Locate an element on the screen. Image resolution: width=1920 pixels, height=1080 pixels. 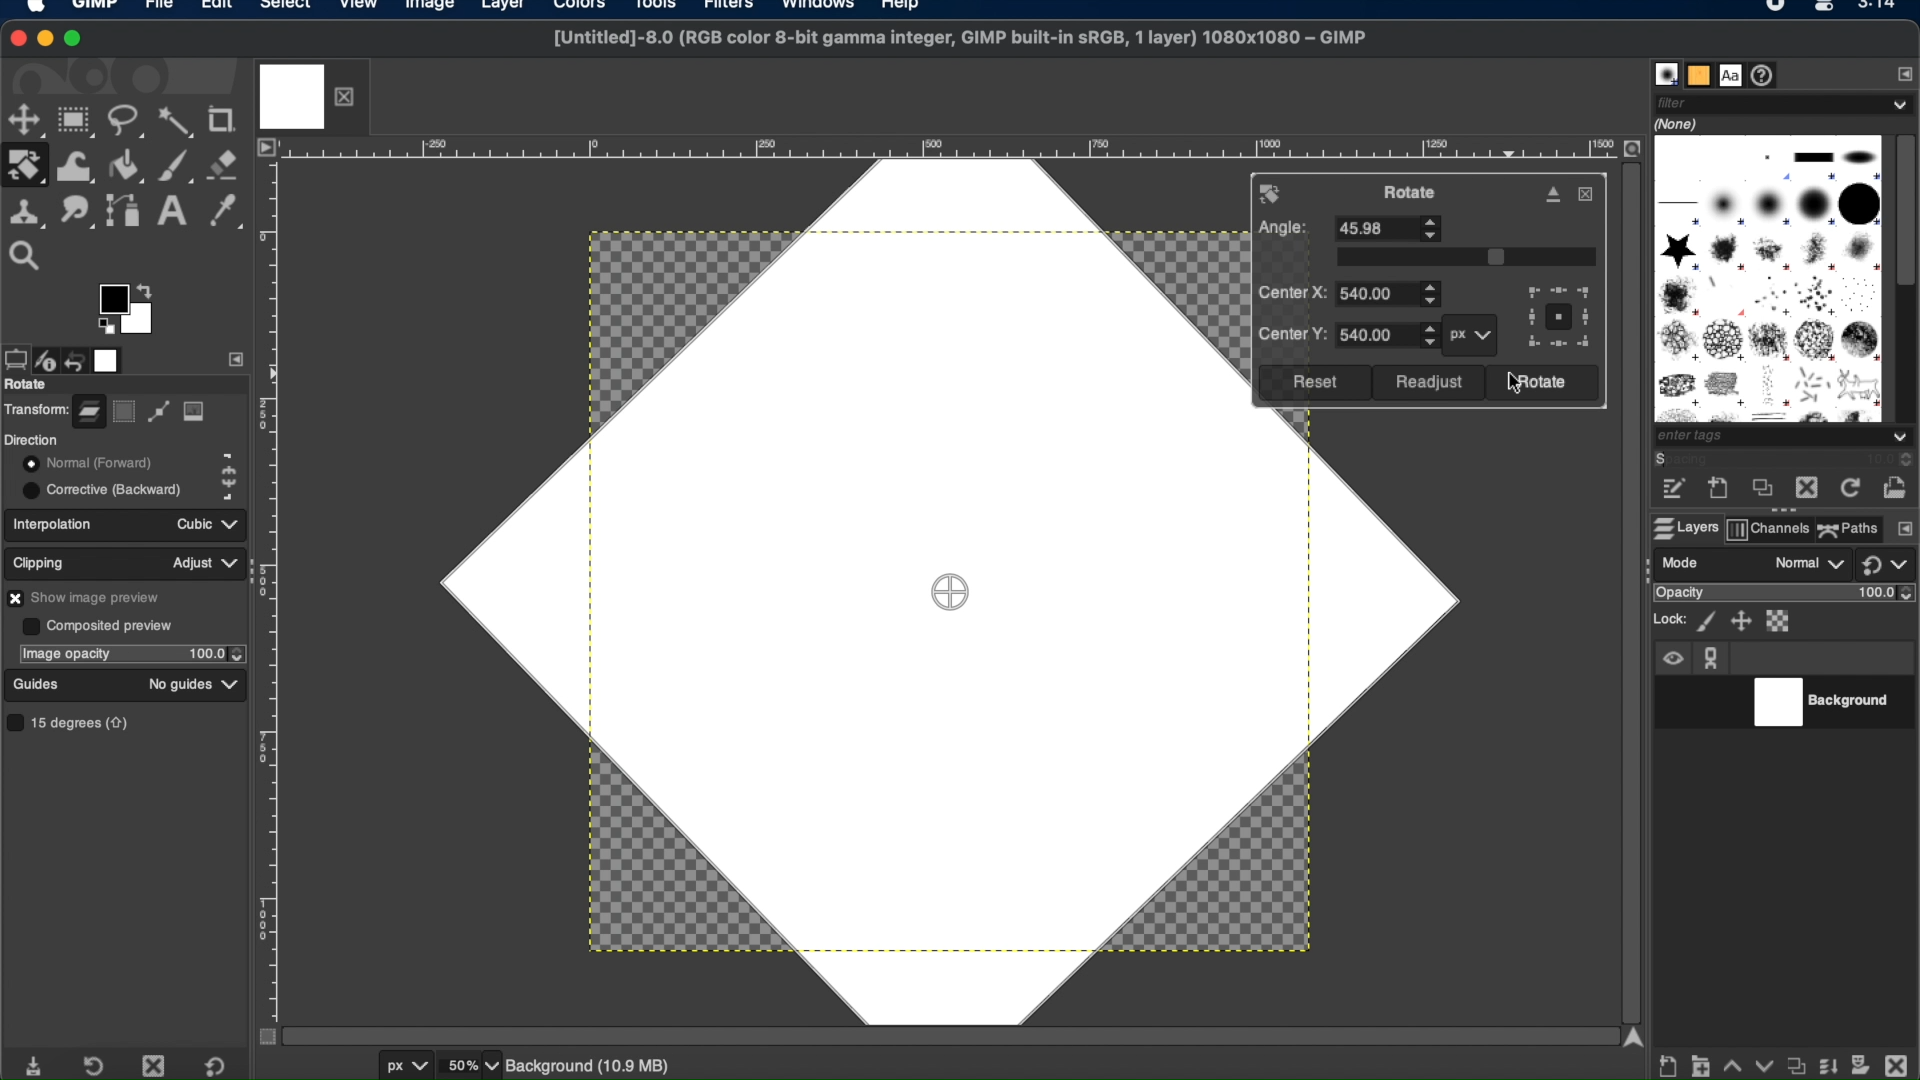
visibility toggle is located at coordinates (1675, 702).